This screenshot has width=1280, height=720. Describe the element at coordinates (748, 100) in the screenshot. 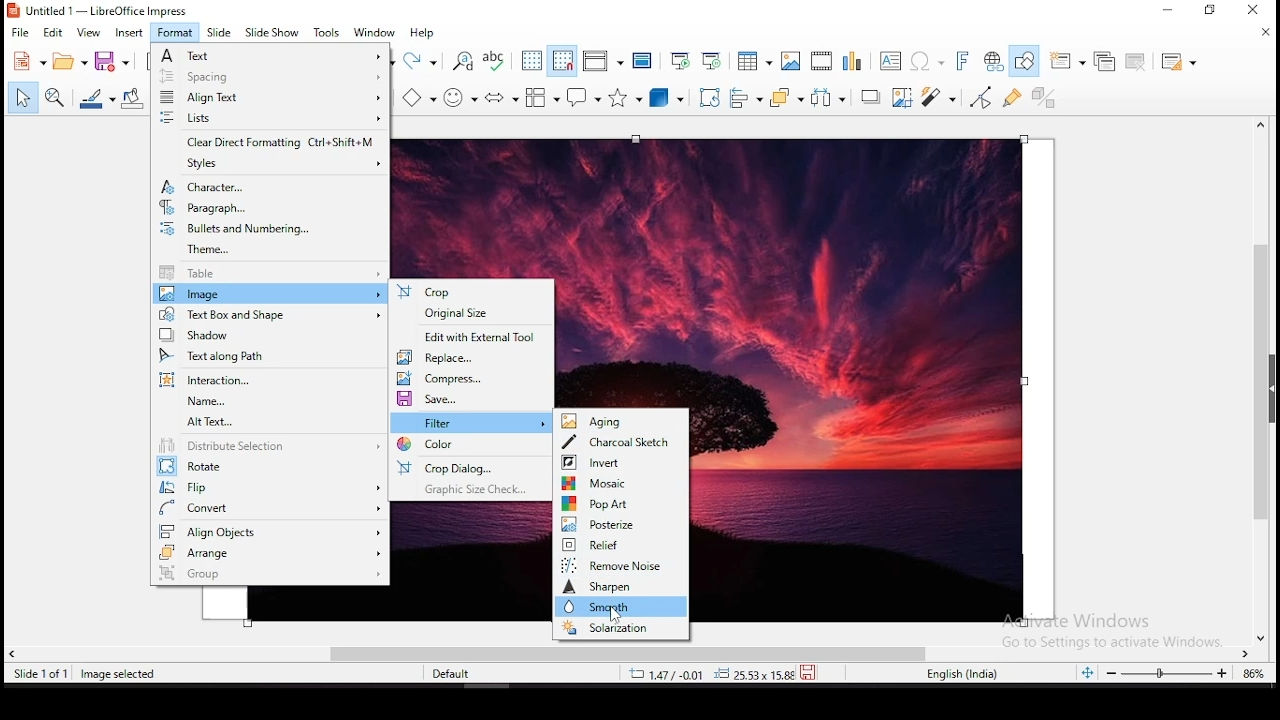

I see `align objects` at that location.